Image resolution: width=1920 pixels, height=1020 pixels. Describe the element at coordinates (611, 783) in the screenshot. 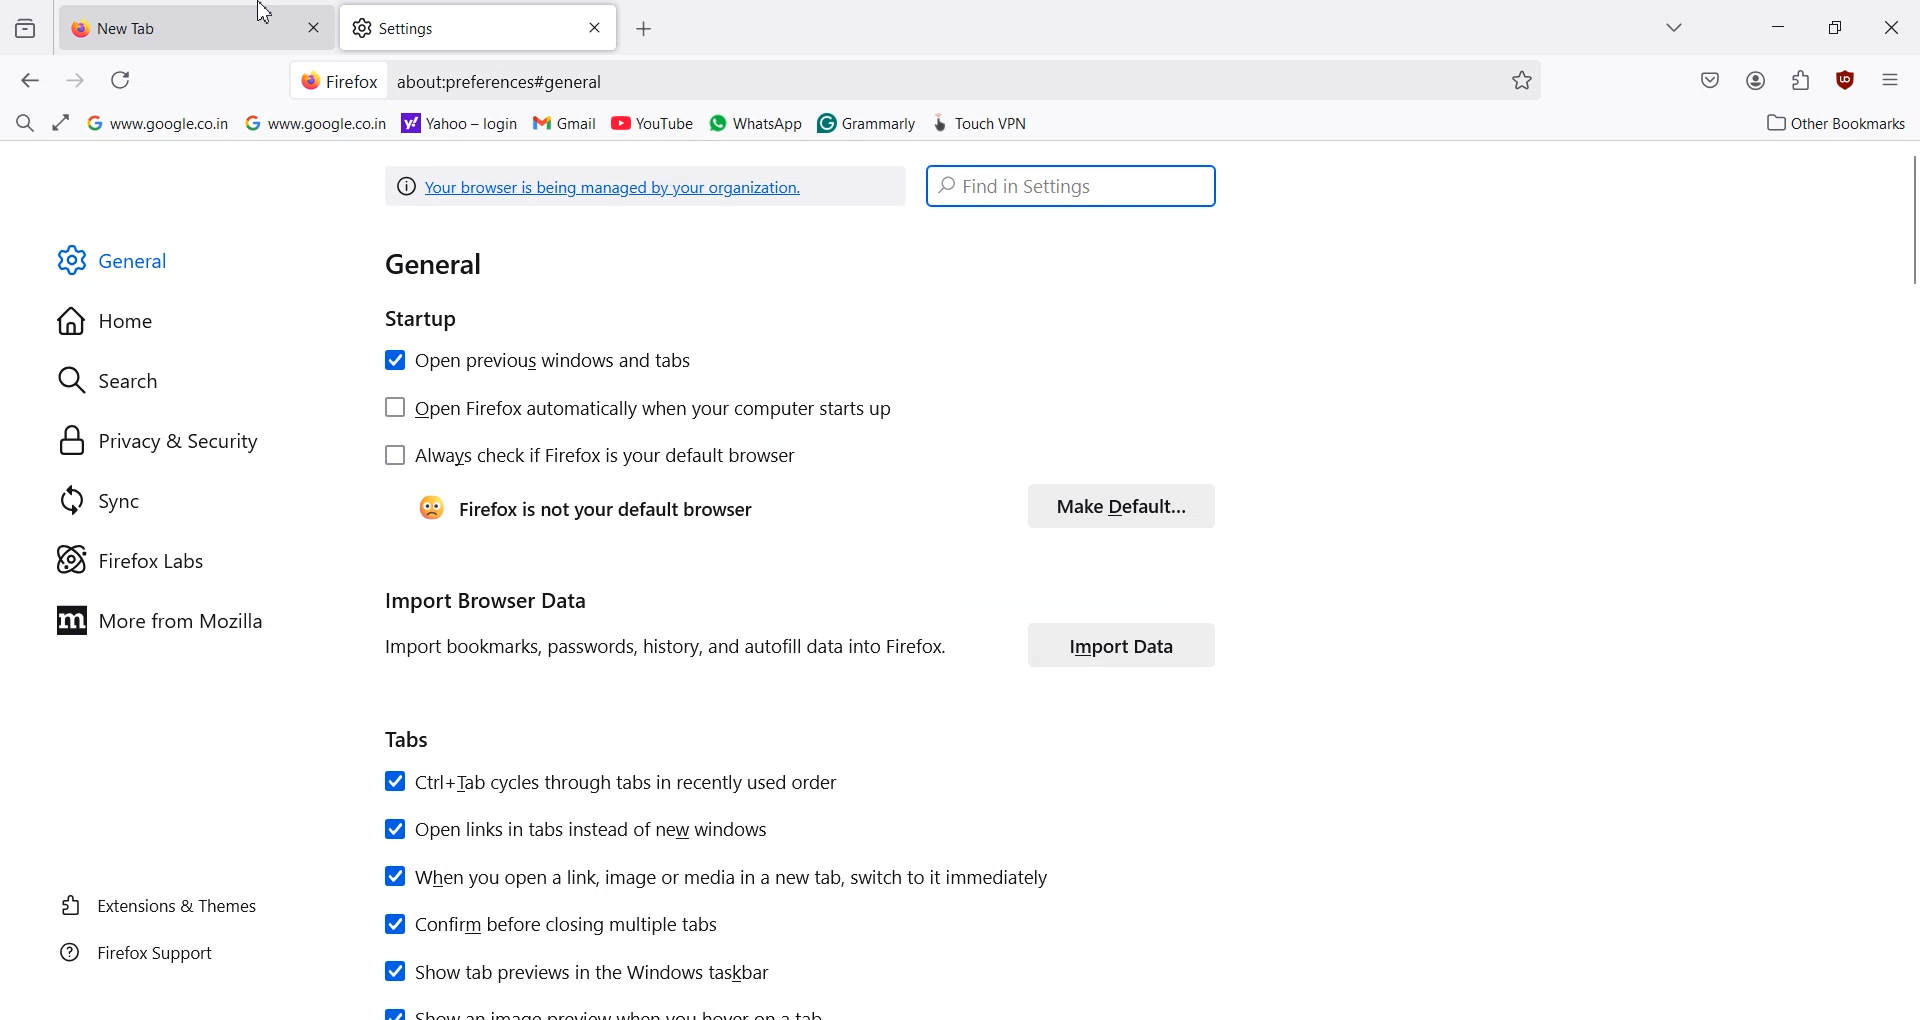

I see `Ctrl+Tab cycles through tabs in recently used order` at that location.